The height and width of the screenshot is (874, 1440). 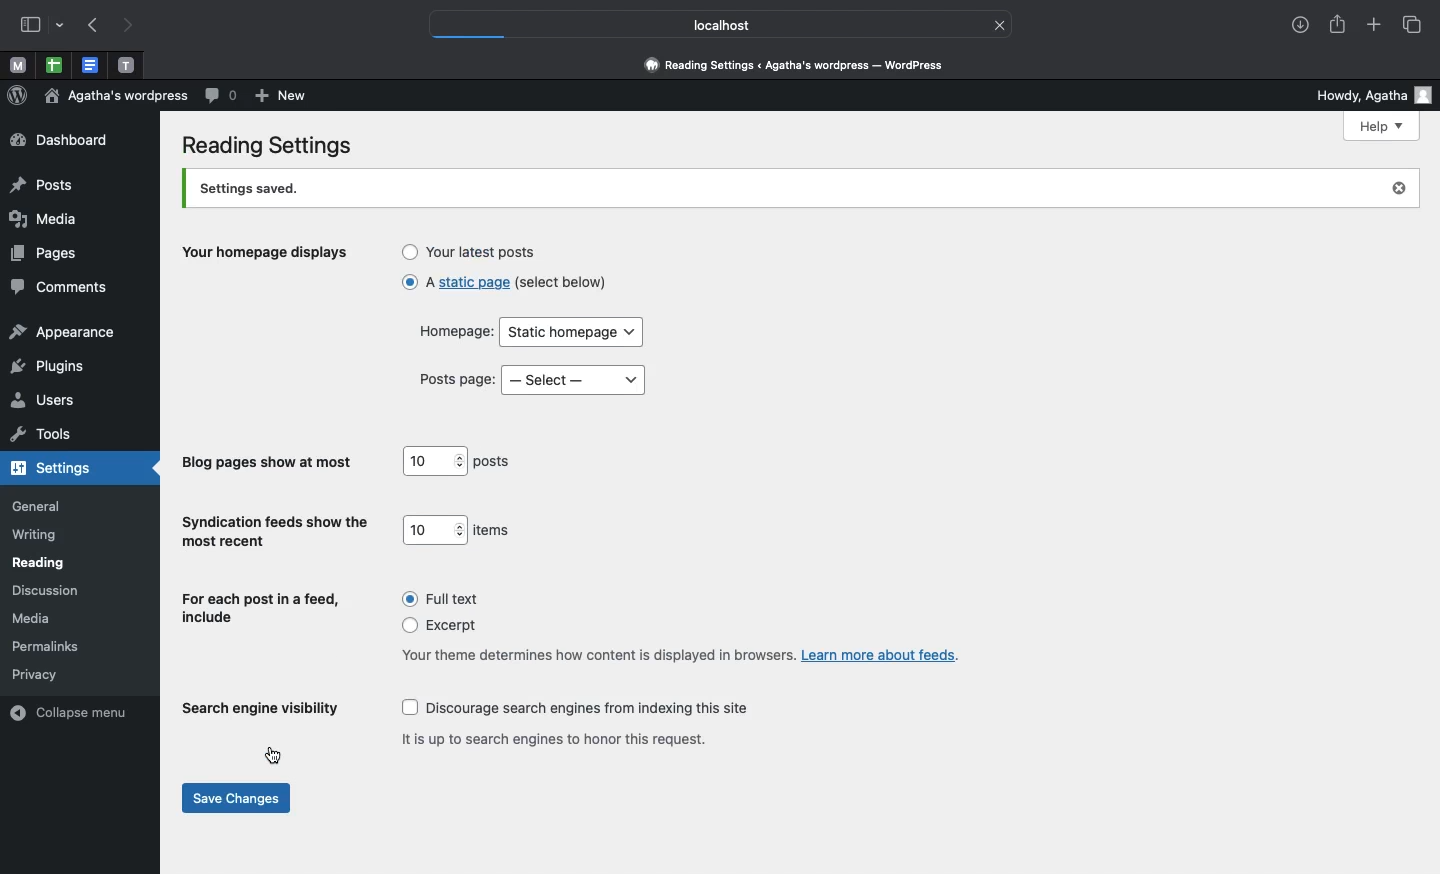 I want to click on collapse menu, so click(x=74, y=711).